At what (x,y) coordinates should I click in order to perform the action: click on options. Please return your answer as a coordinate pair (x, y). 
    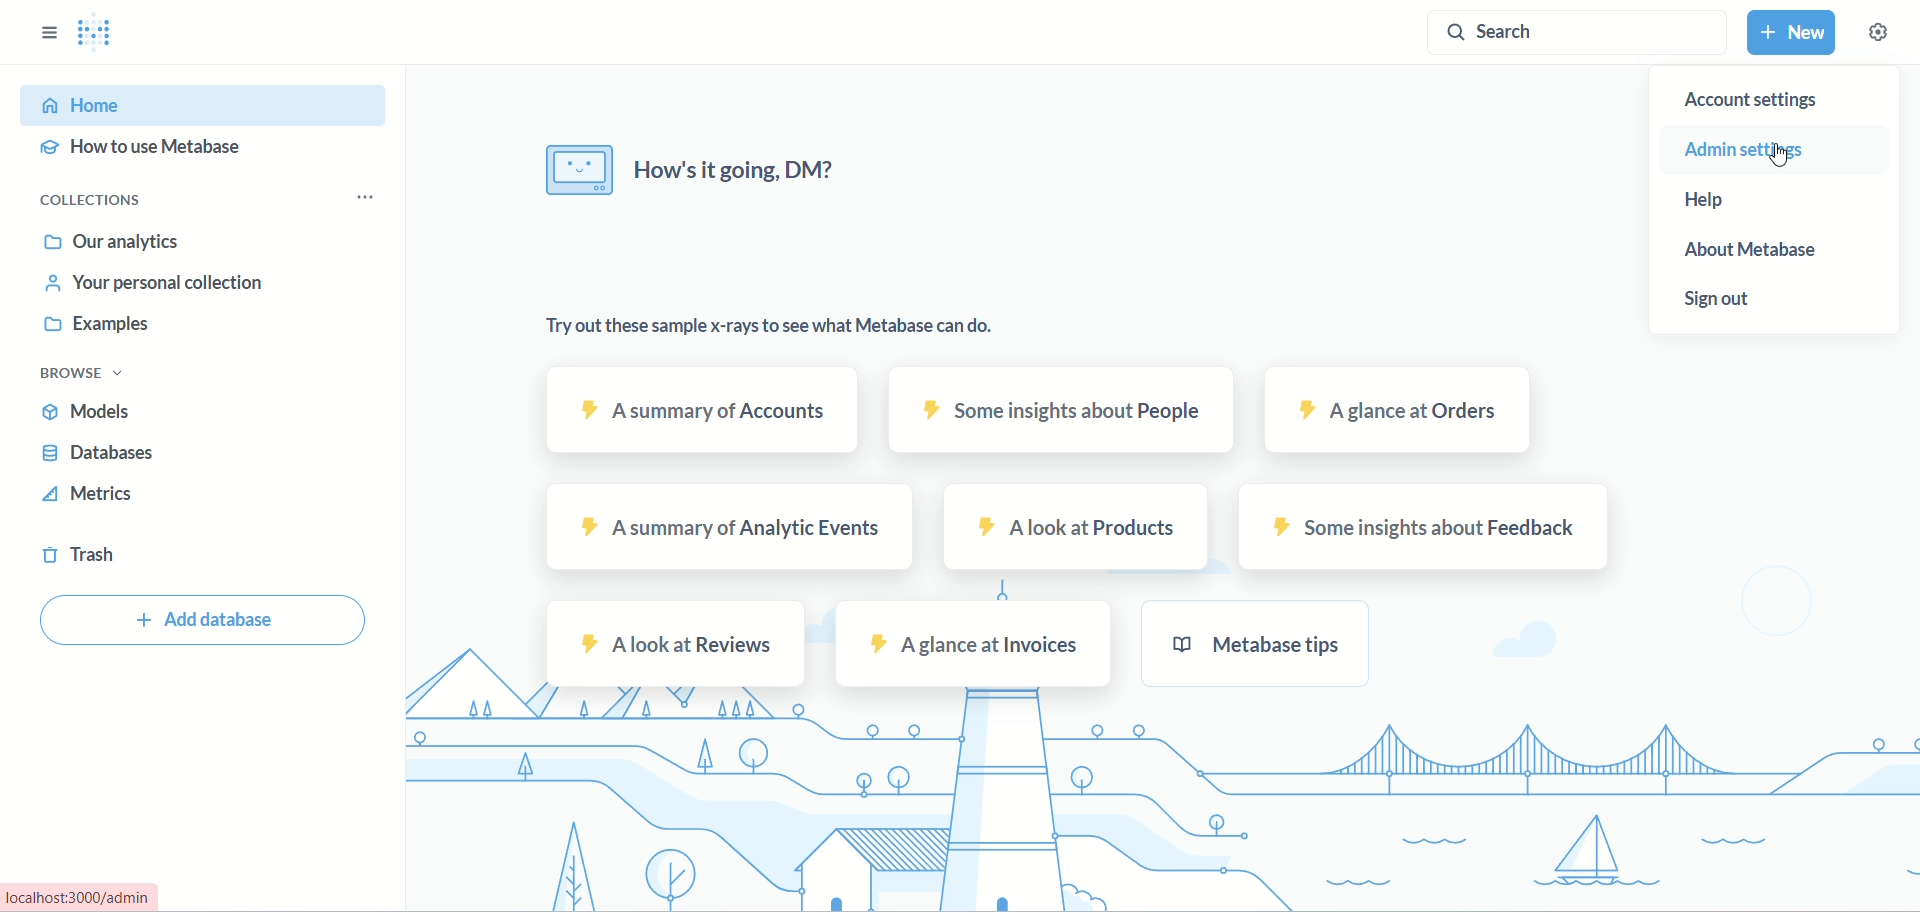
    Looking at the image, I should click on (45, 33).